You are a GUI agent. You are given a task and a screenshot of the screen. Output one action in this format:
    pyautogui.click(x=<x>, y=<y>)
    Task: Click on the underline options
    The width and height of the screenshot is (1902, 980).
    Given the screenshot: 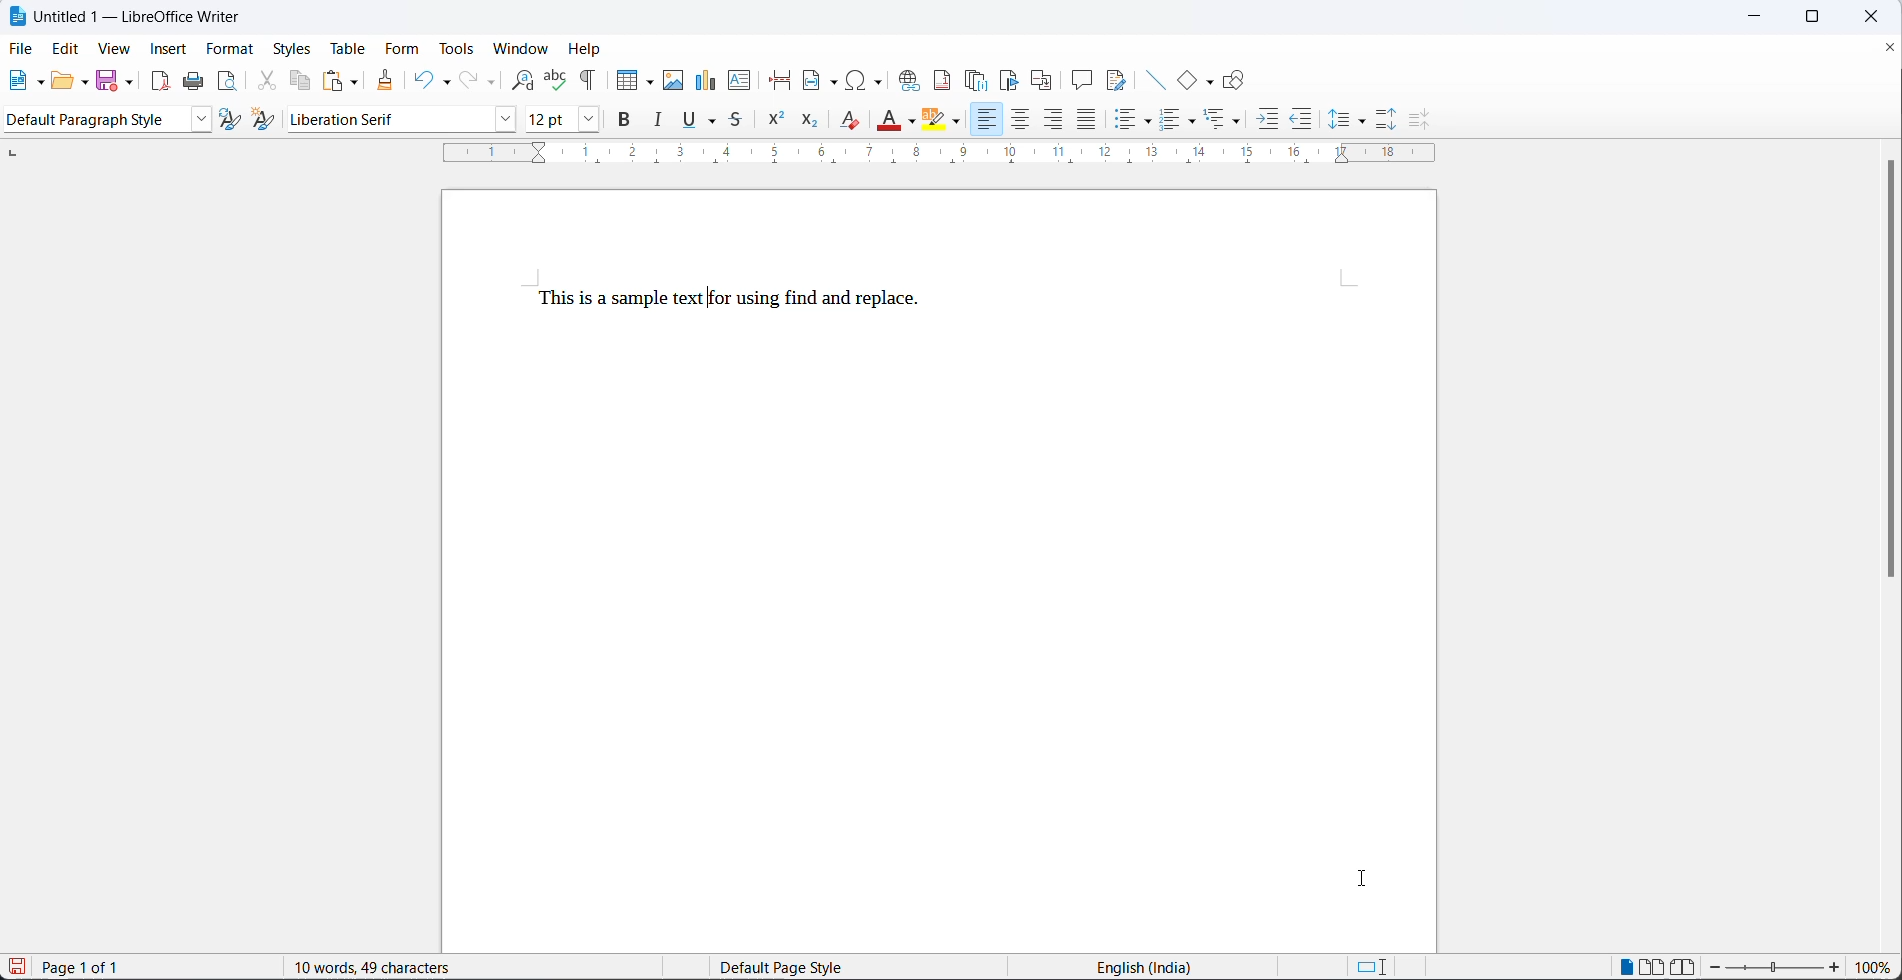 What is the action you would take?
    pyautogui.click(x=714, y=123)
    